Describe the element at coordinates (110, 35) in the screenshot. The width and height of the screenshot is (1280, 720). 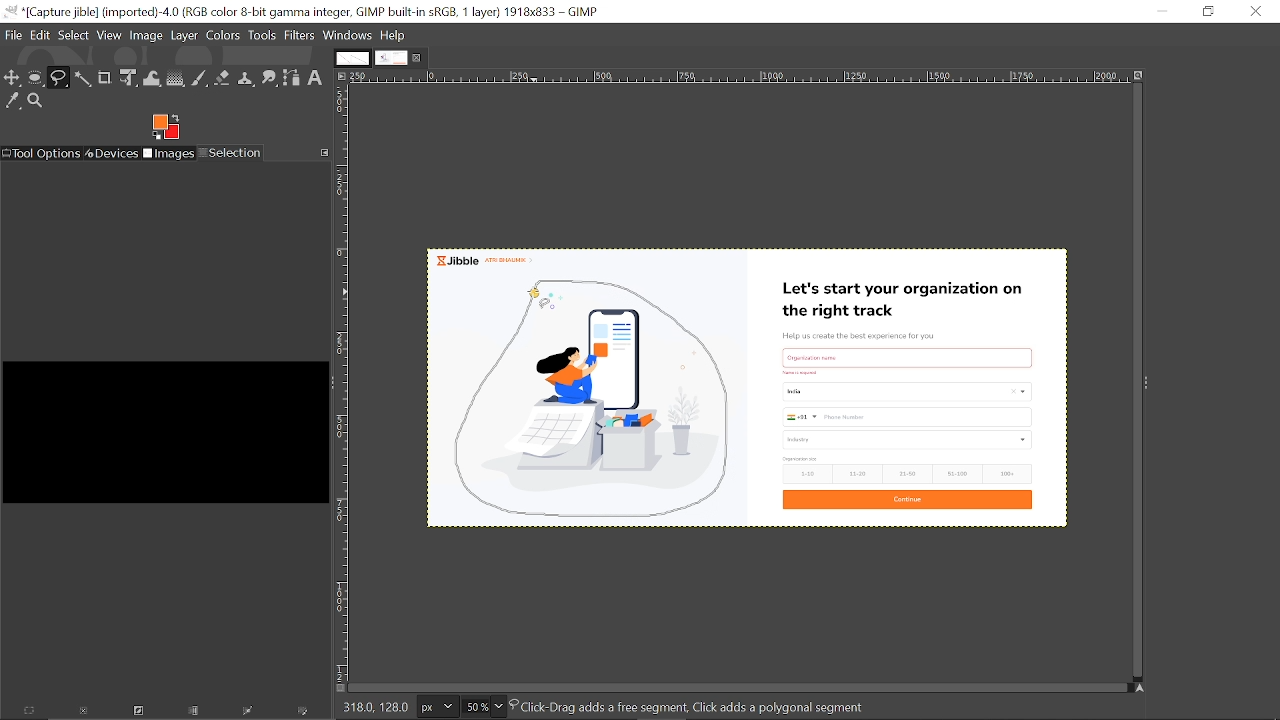
I see `View` at that location.